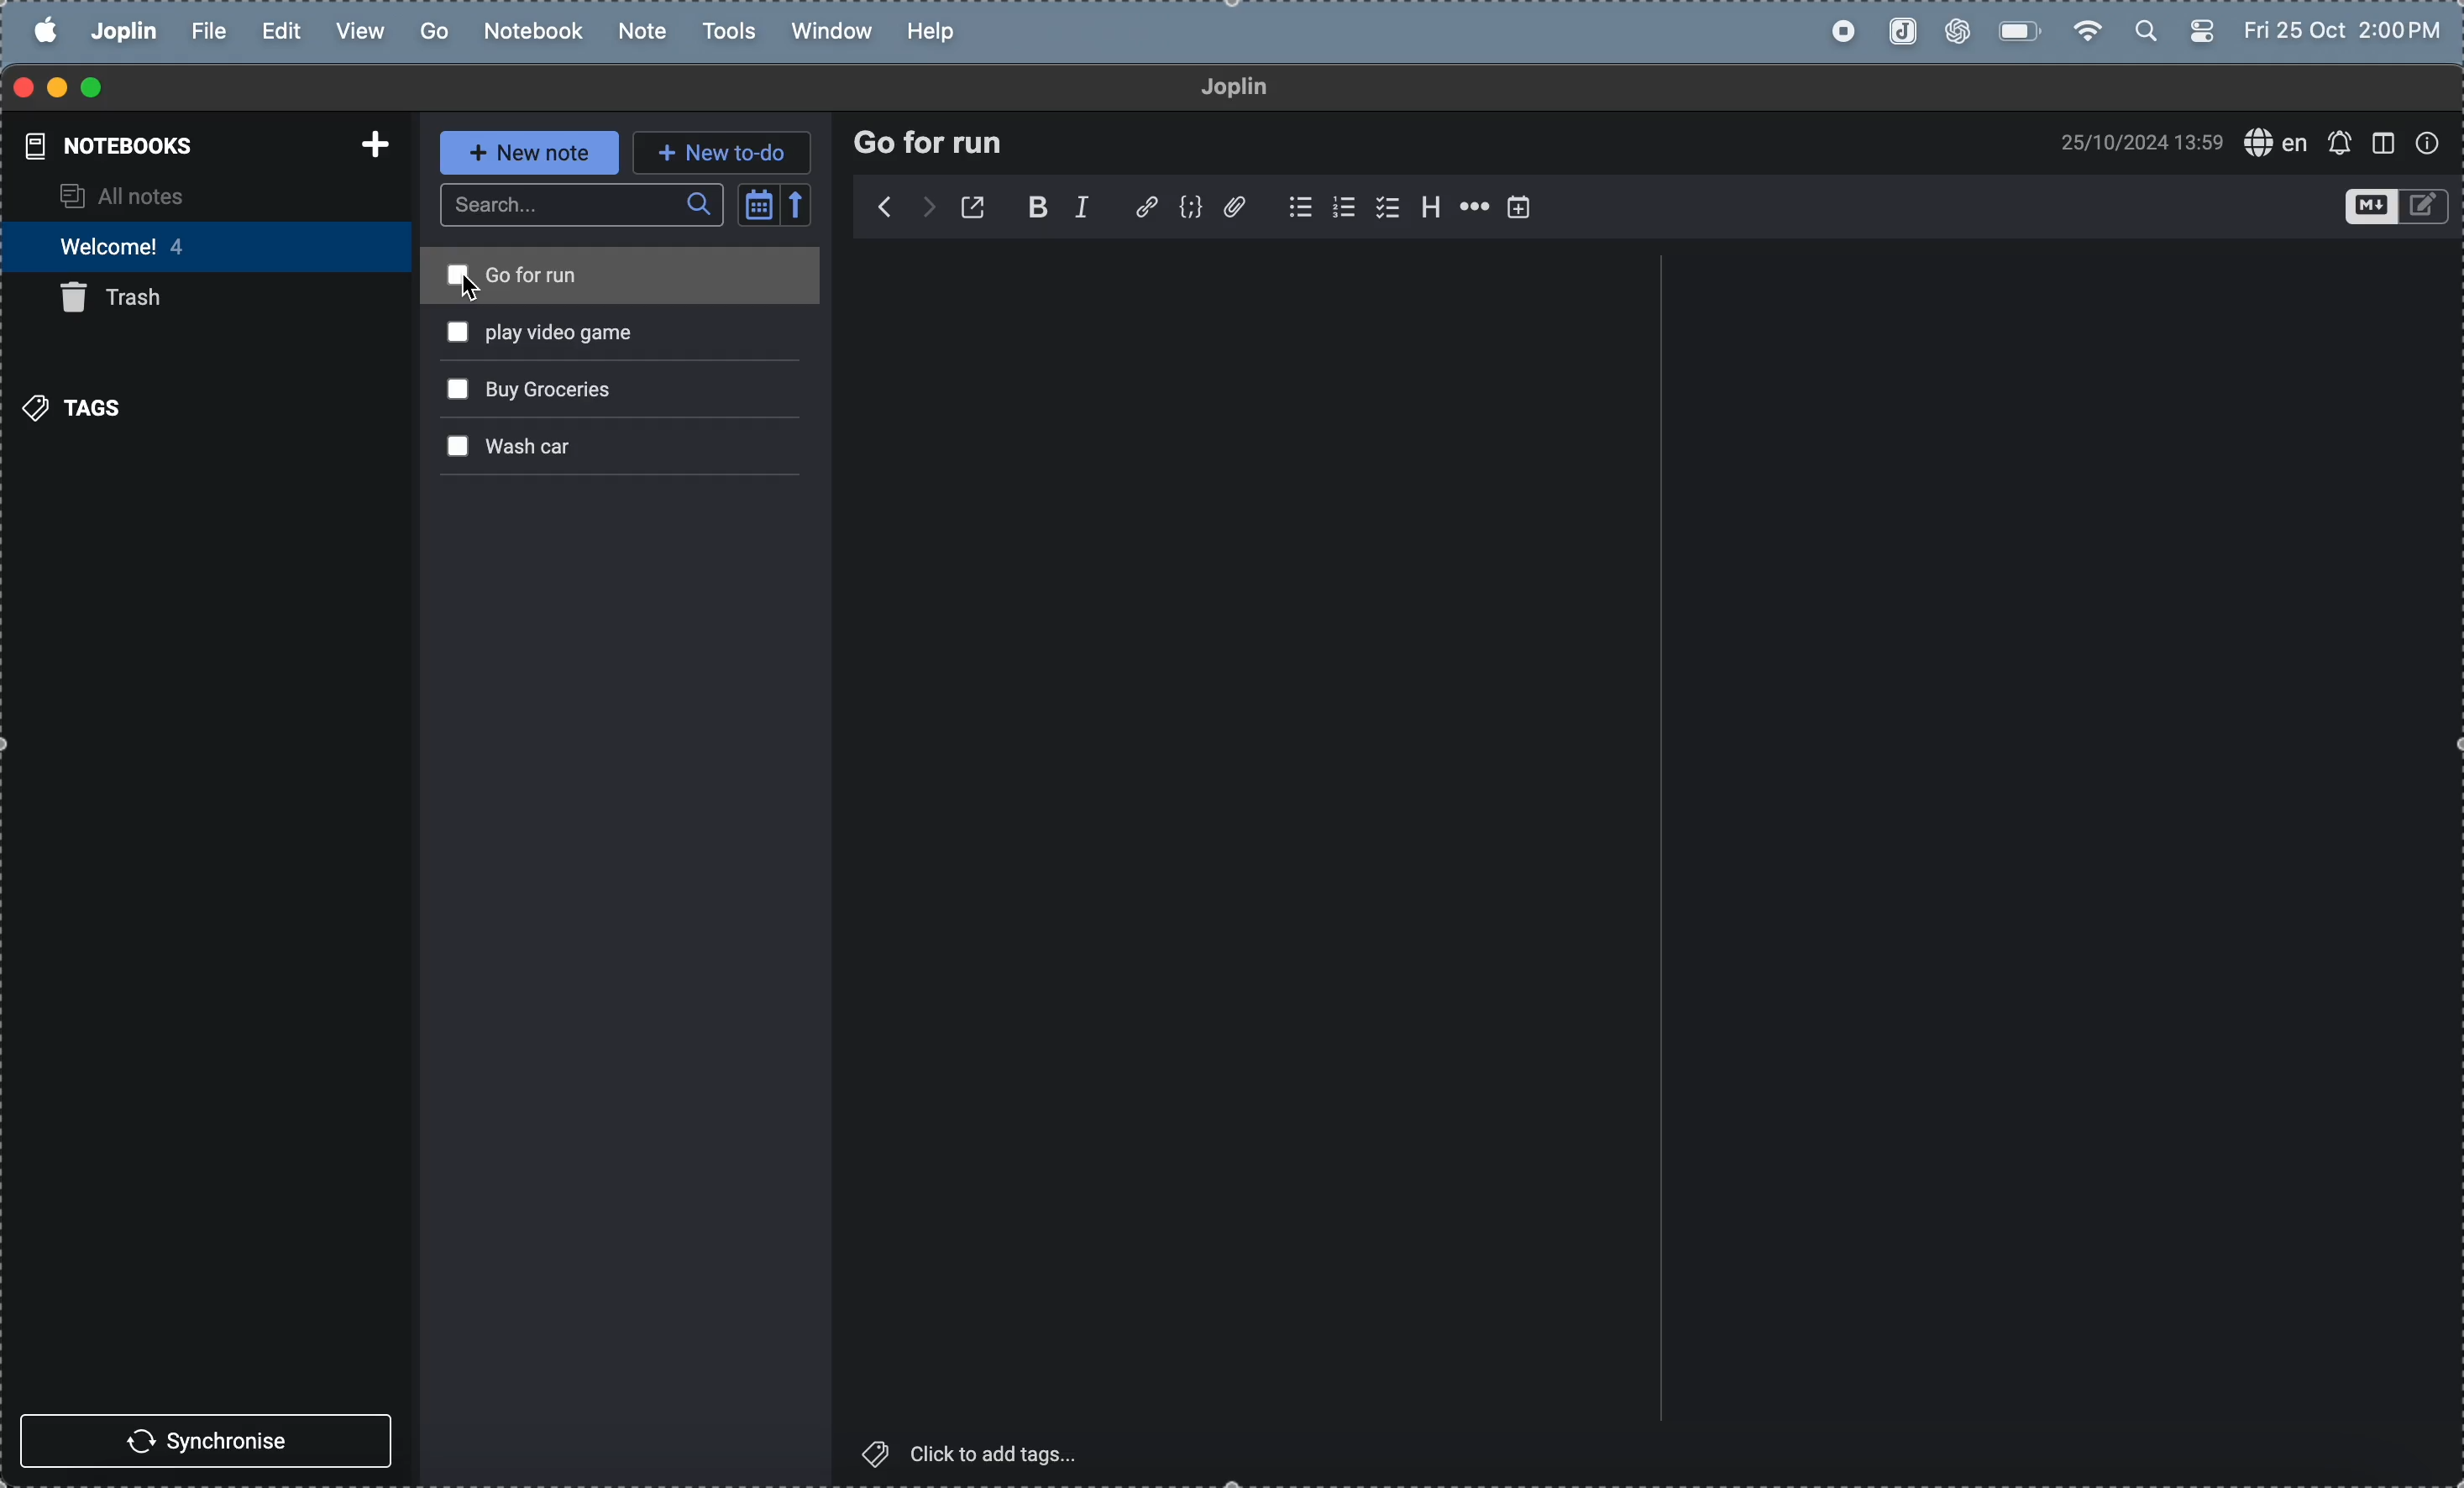  I want to click on joplin, so click(1902, 35).